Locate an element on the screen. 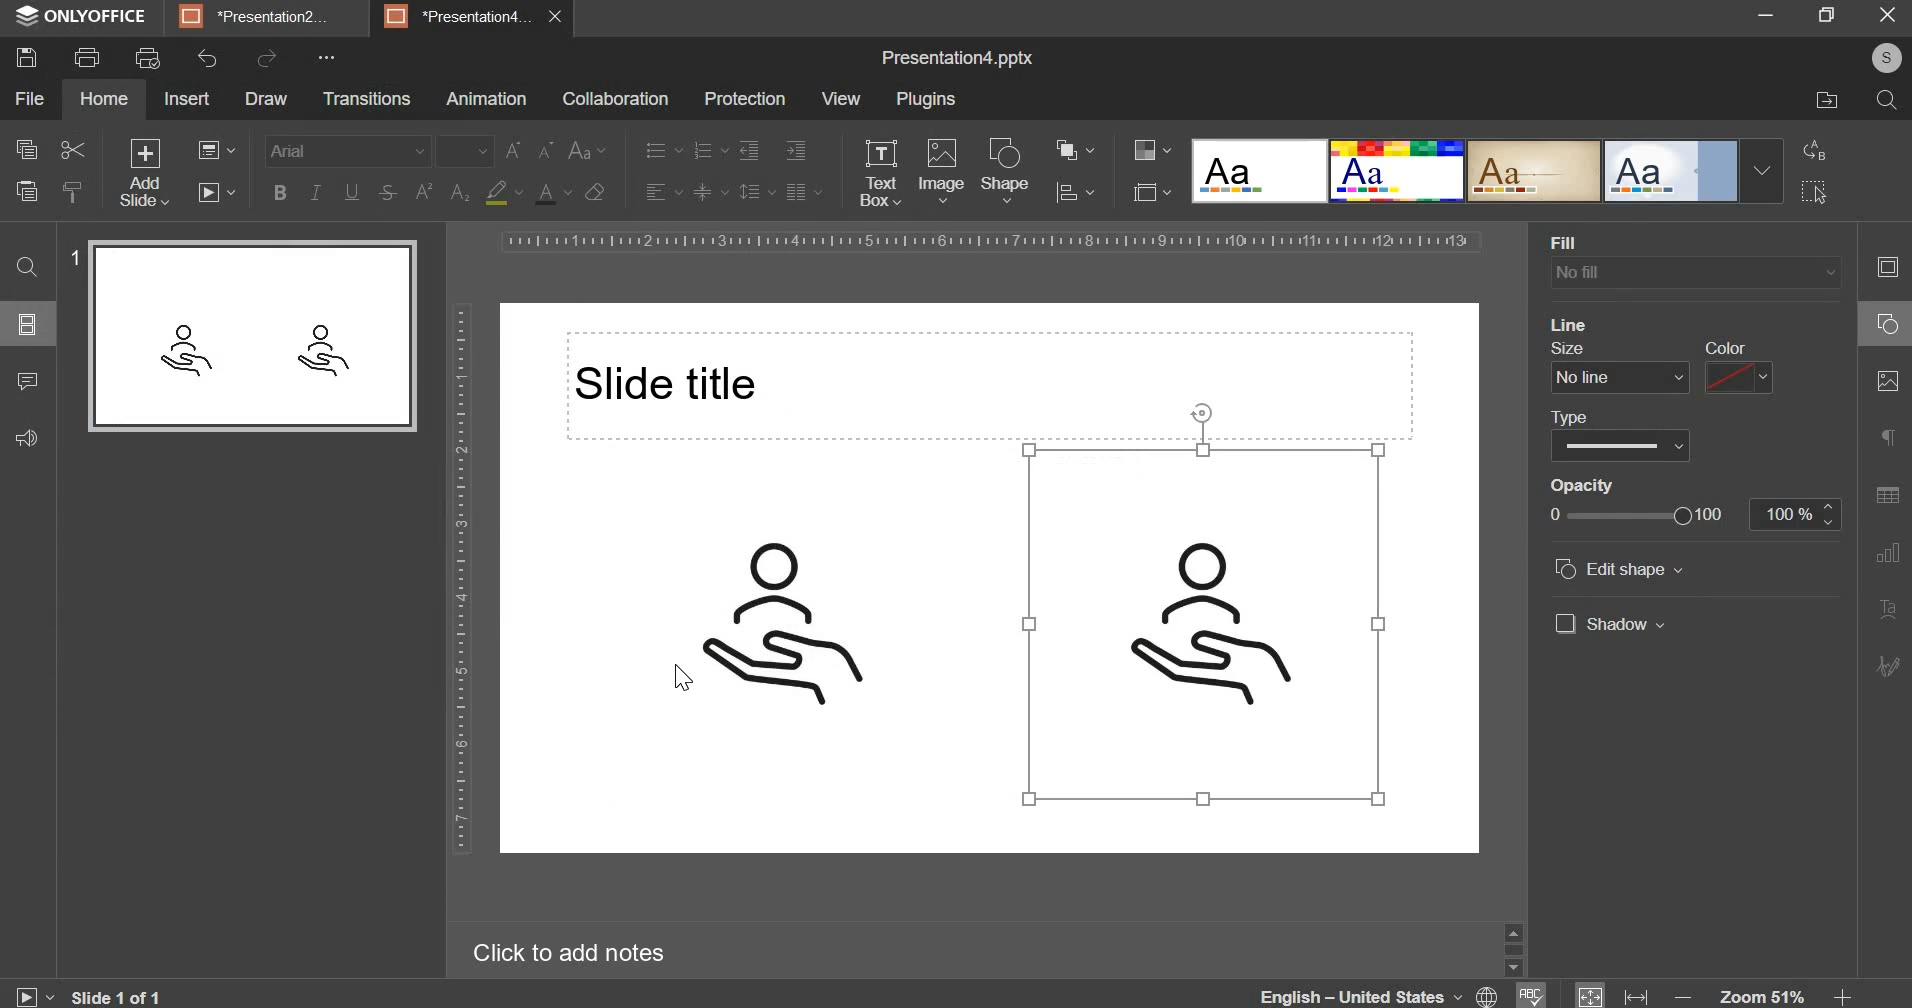  image  is located at coordinates (1202, 624).